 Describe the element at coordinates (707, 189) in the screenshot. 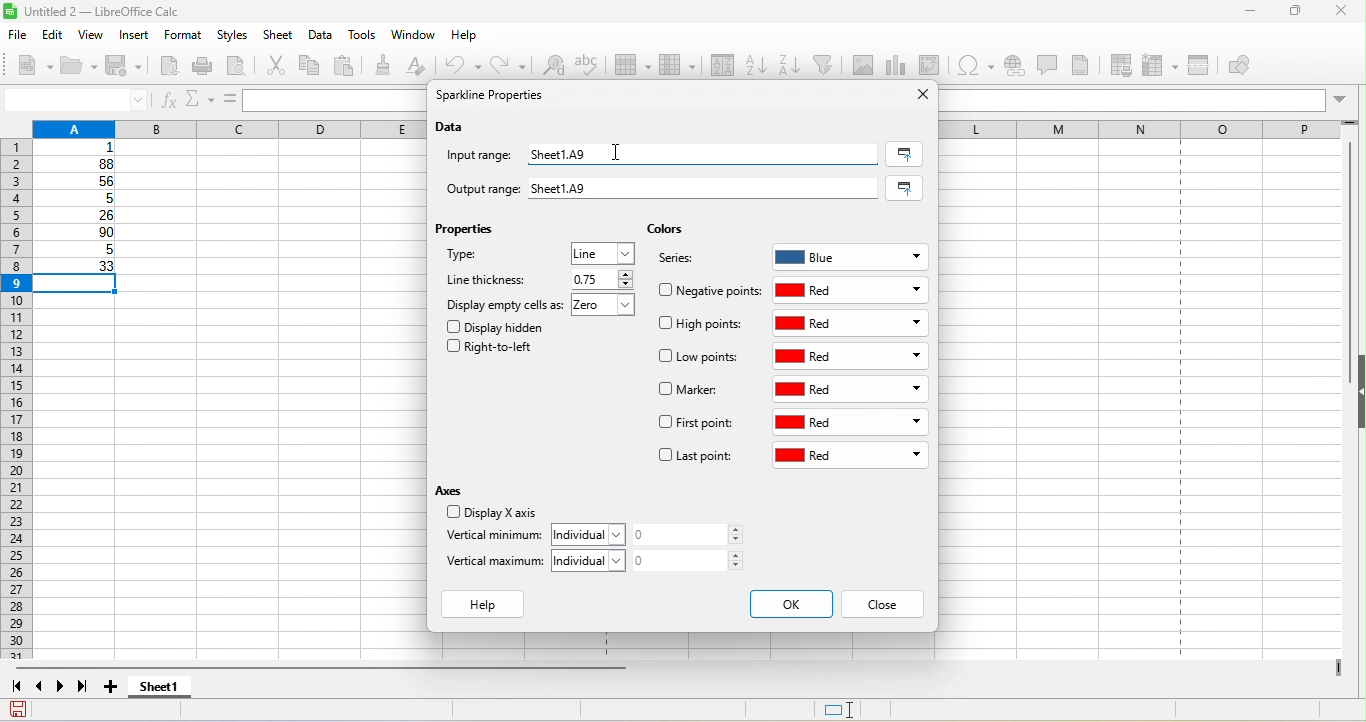

I see `sheet a9` at that location.